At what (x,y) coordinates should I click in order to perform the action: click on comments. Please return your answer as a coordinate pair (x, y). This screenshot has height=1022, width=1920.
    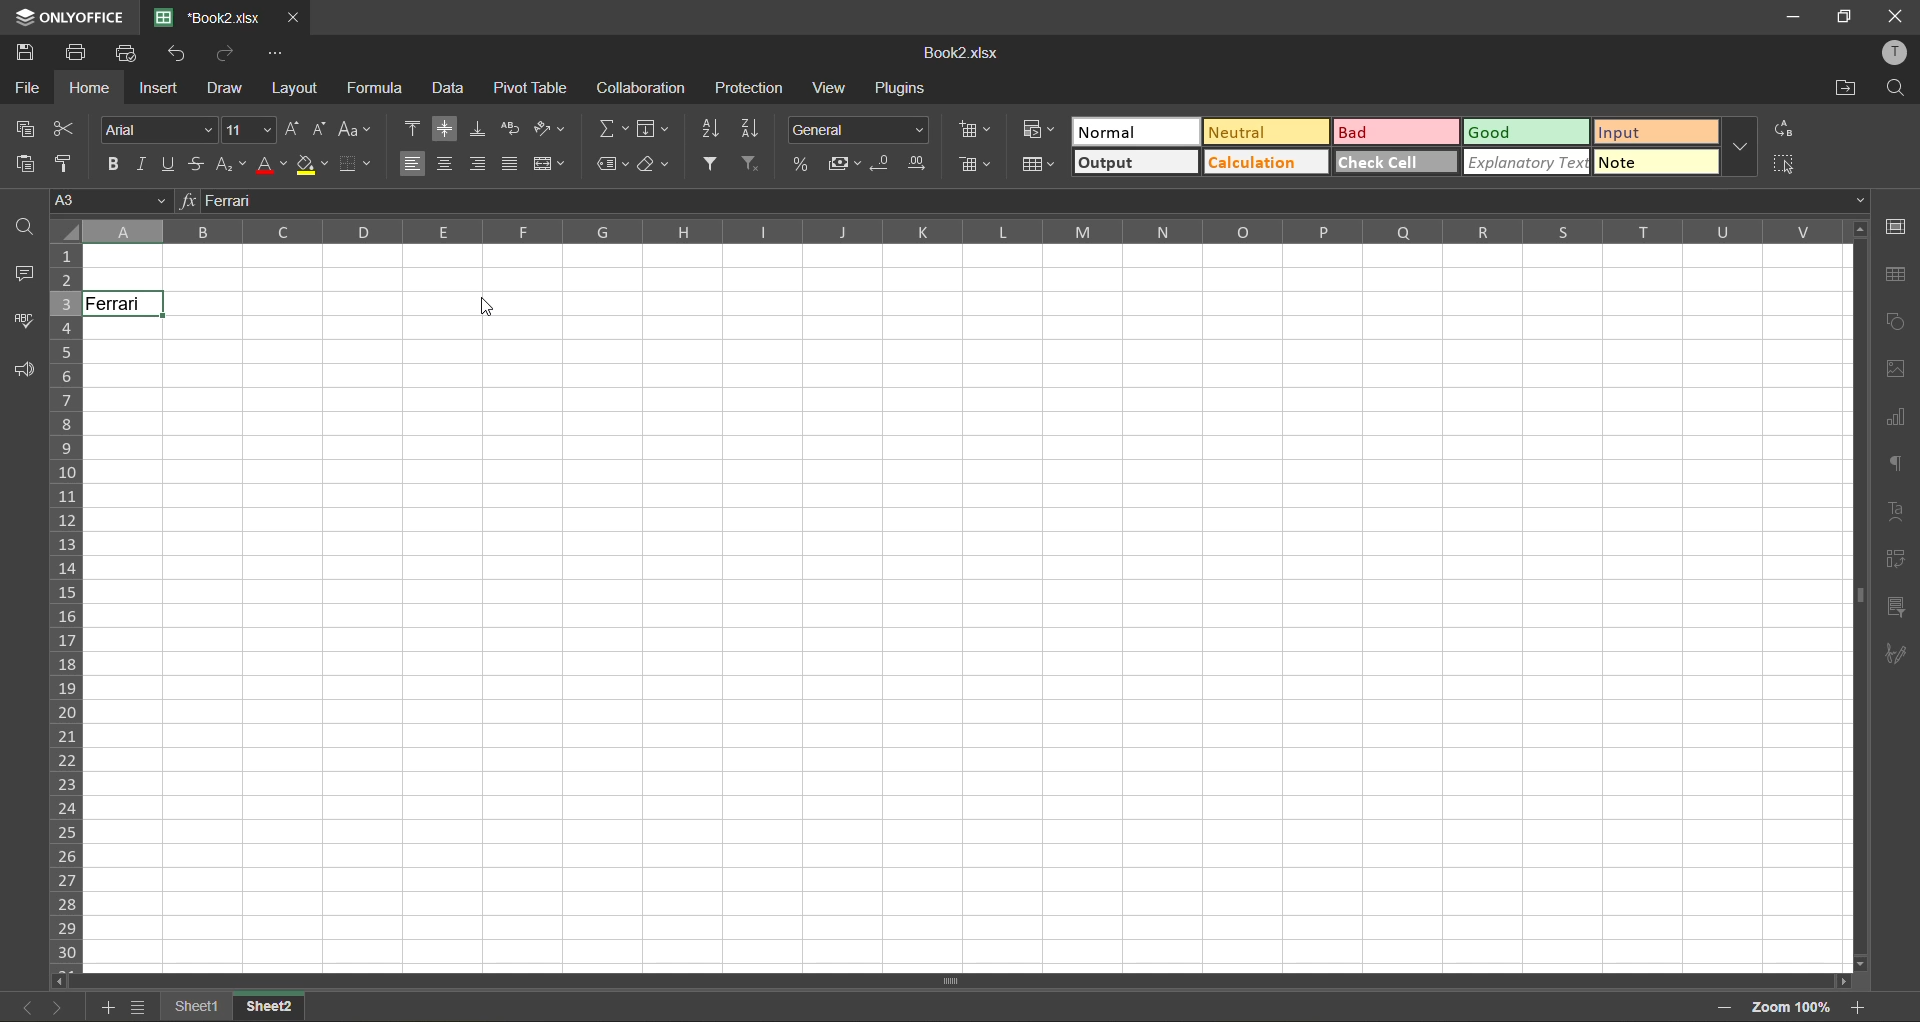
    Looking at the image, I should click on (24, 272).